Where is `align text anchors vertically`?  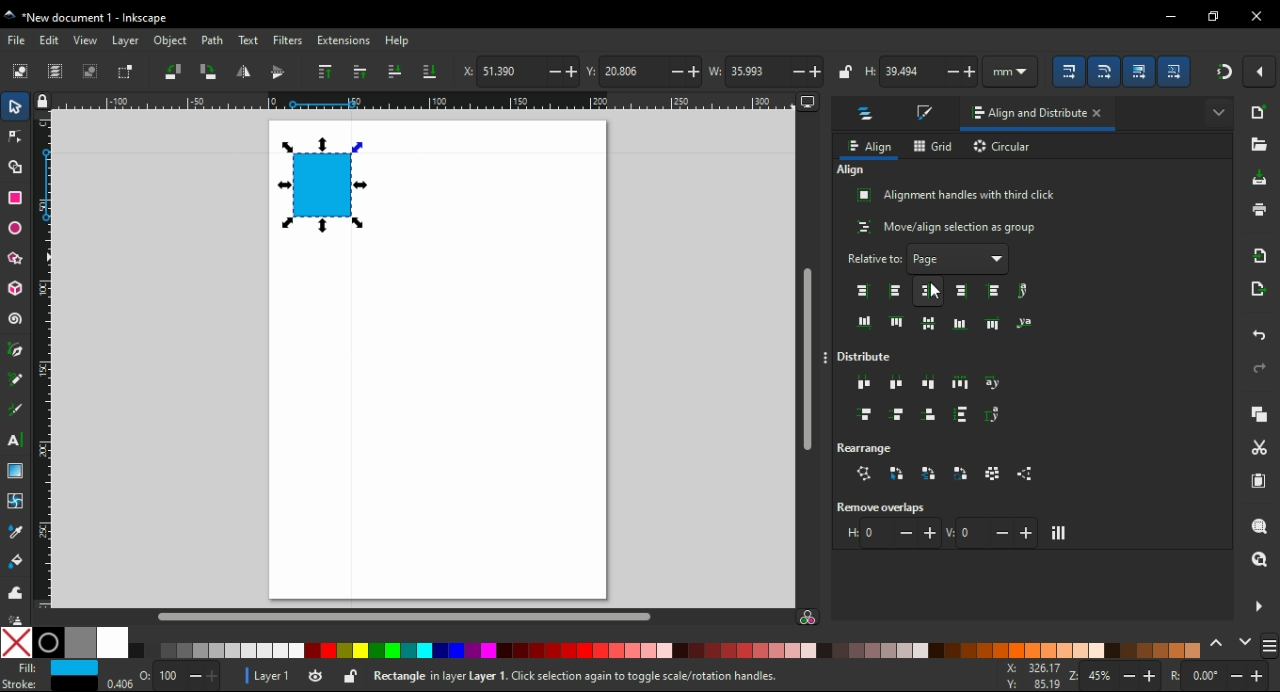
align text anchors vertically is located at coordinates (1023, 322).